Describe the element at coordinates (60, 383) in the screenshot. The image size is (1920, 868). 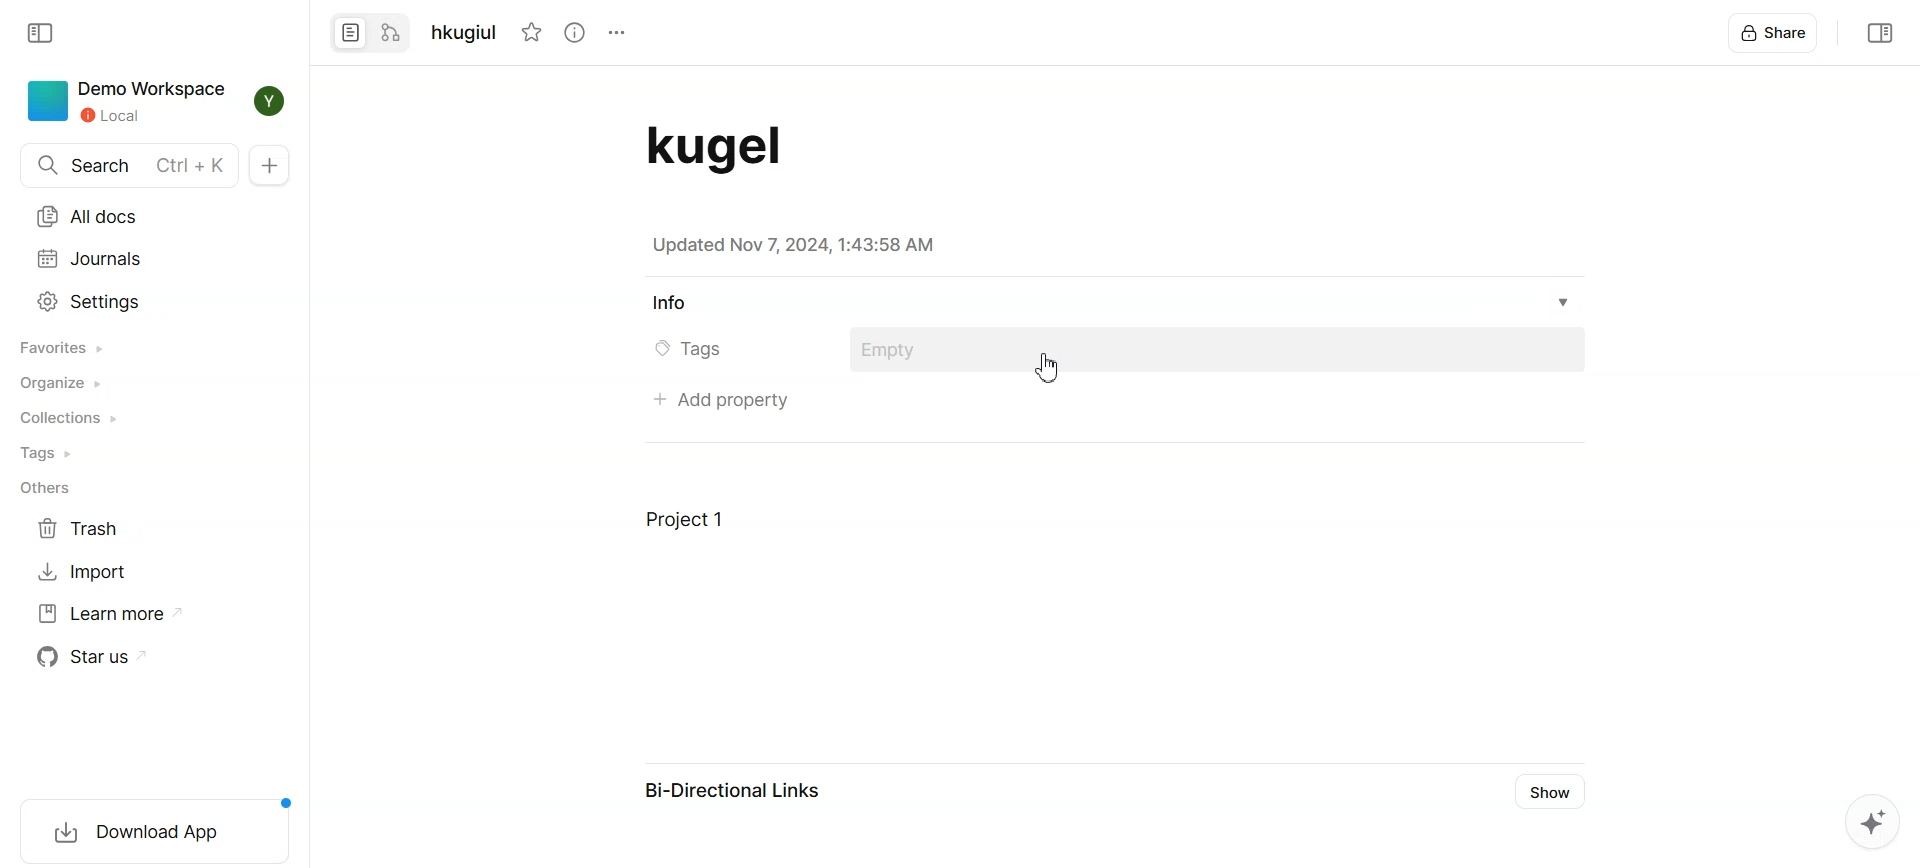
I see `Organize` at that location.